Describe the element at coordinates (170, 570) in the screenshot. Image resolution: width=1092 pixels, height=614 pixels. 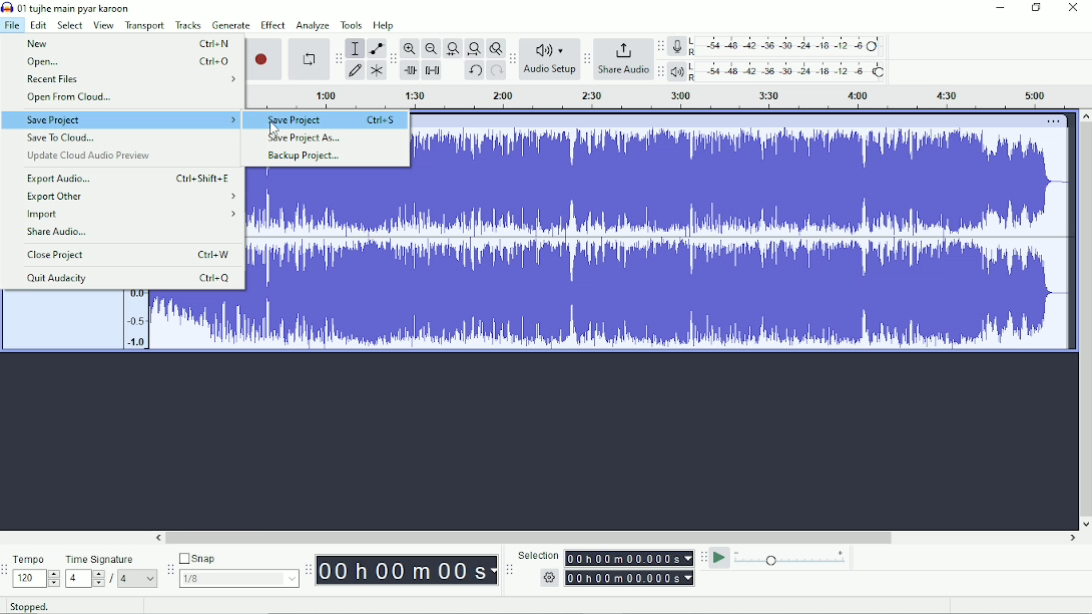
I see `Audacity snapping toolbar` at that location.